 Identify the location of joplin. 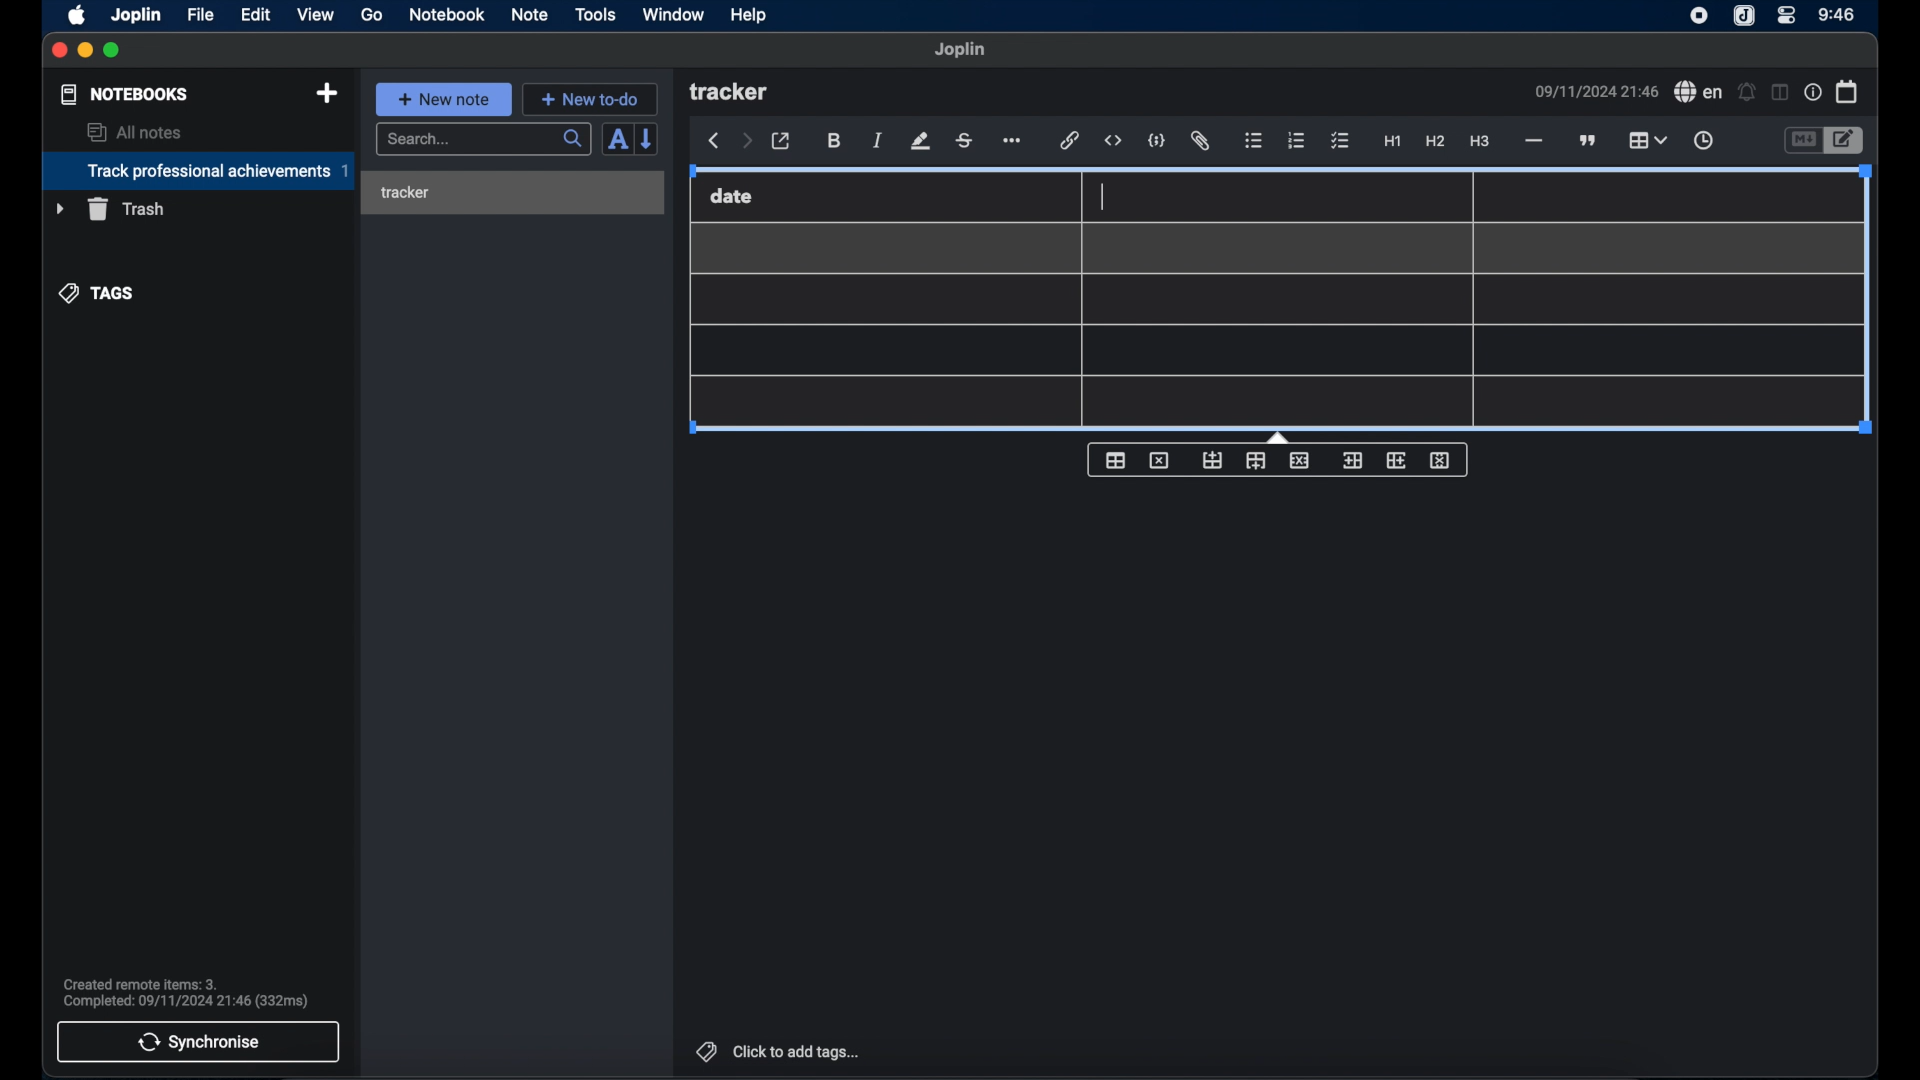
(961, 50).